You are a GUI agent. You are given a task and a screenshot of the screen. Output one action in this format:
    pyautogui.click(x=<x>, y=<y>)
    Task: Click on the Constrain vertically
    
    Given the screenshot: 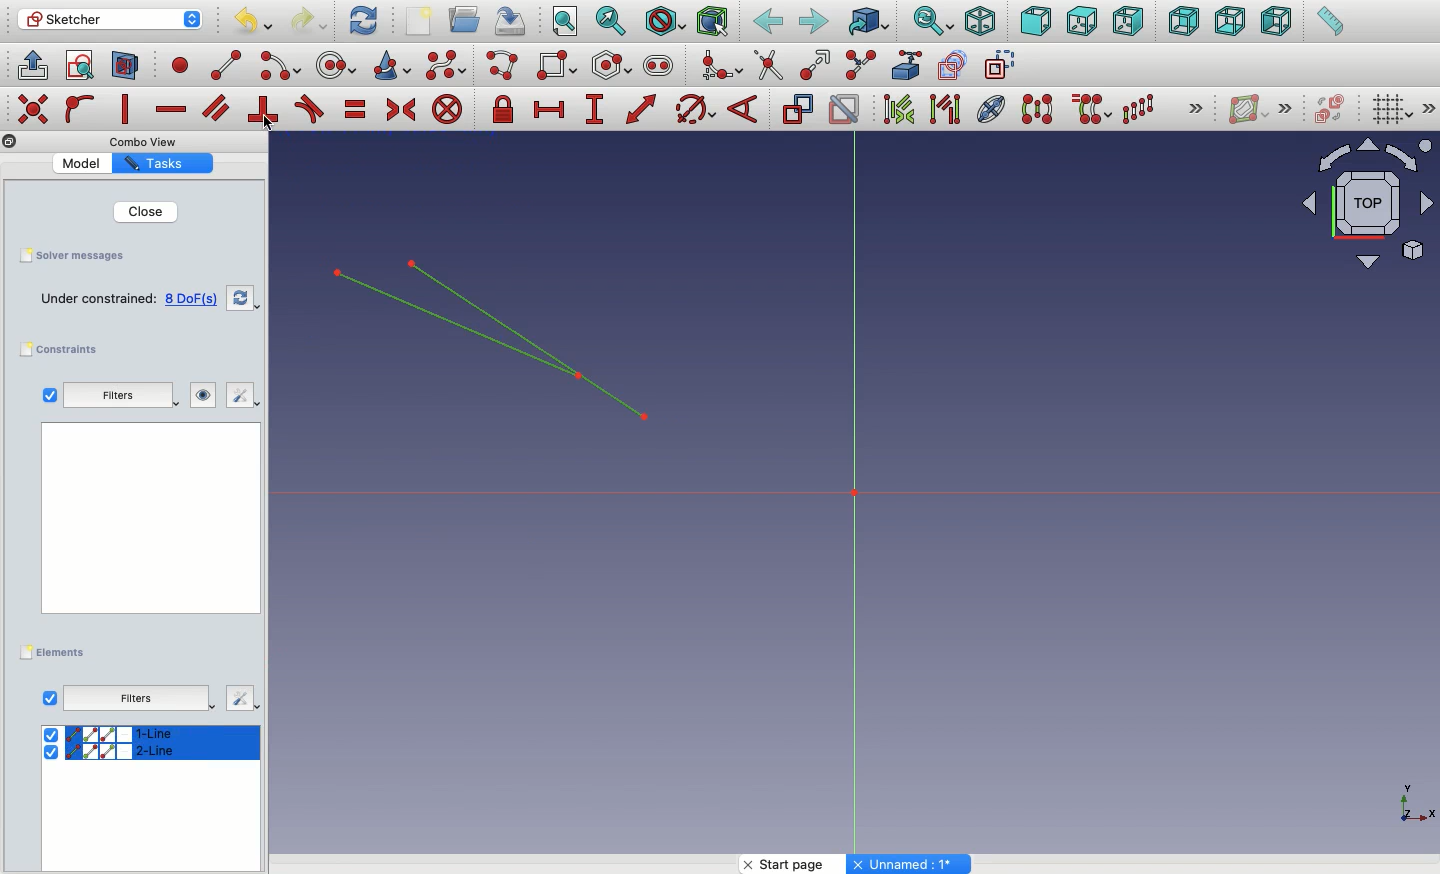 What is the action you would take?
    pyautogui.click(x=128, y=109)
    